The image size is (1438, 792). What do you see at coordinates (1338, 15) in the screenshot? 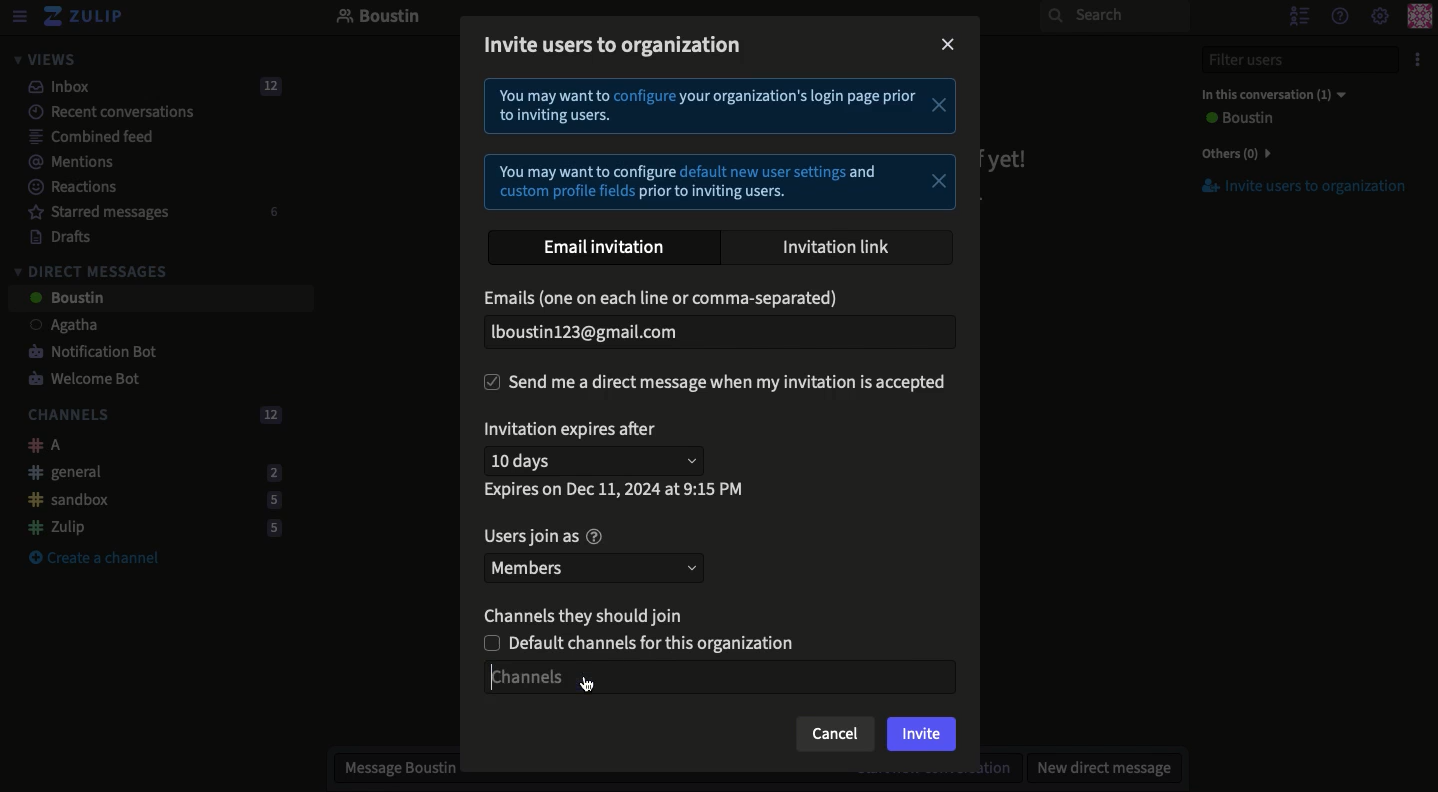
I see `Help` at bounding box center [1338, 15].